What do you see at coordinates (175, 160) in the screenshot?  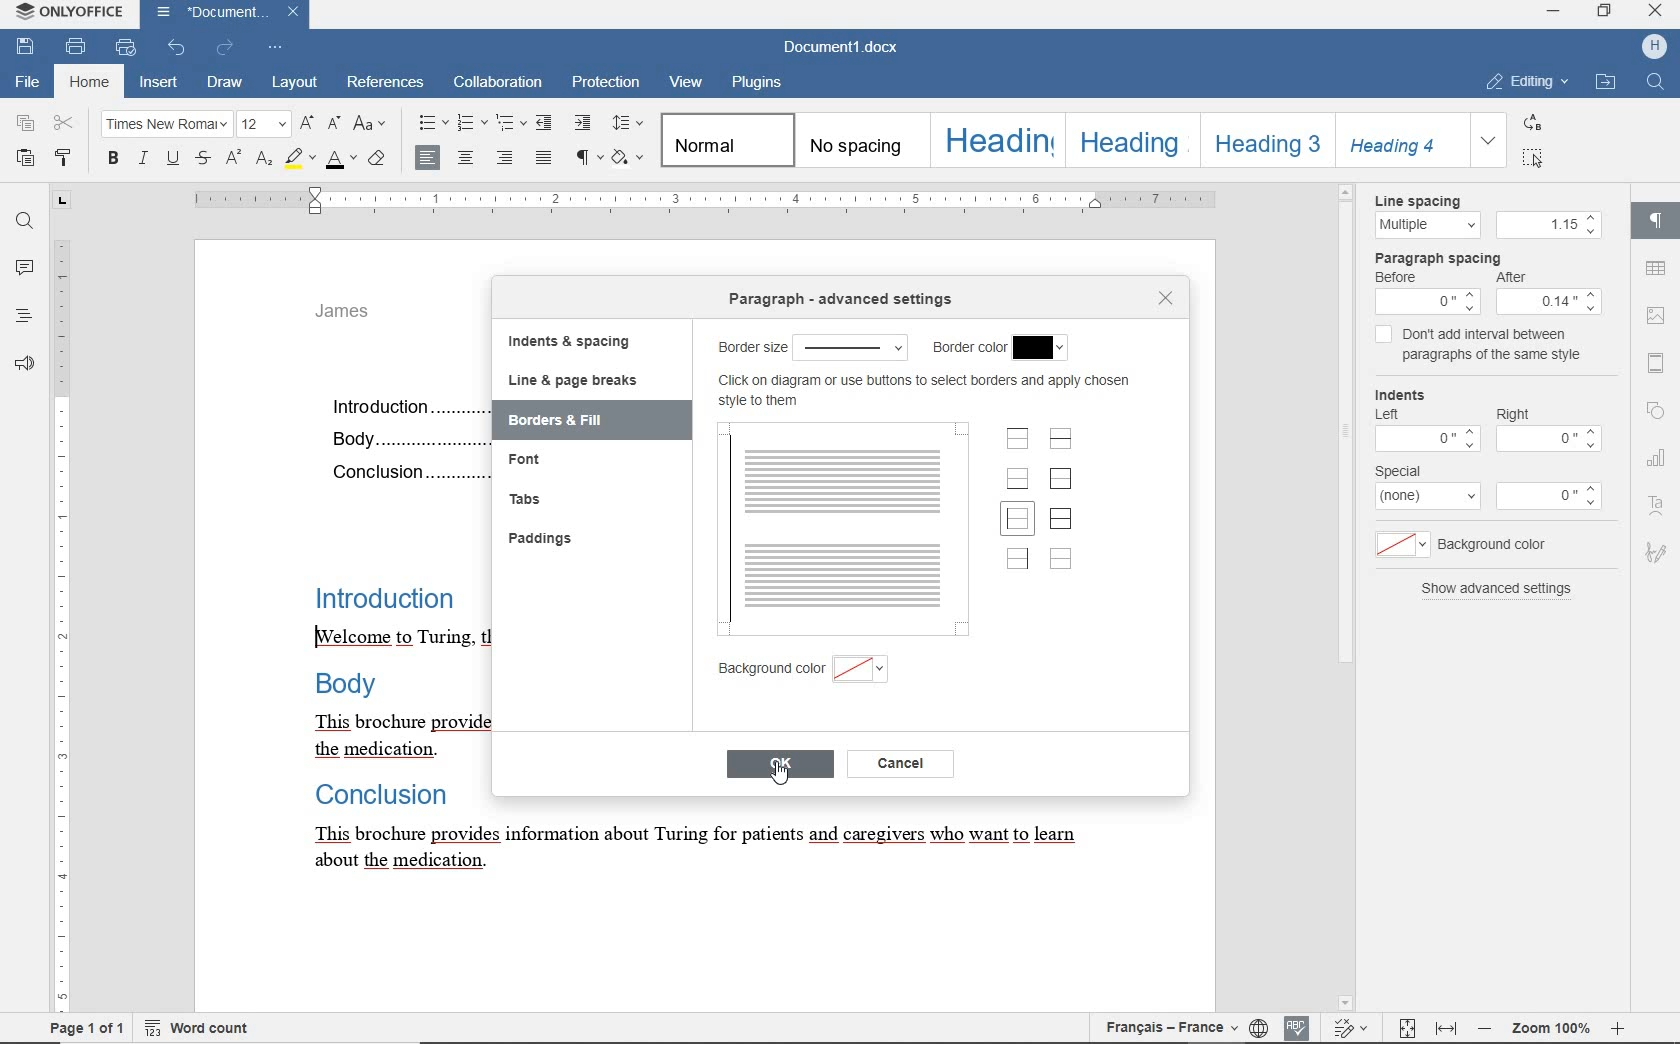 I see `underline` at bounding box center [175, 160].